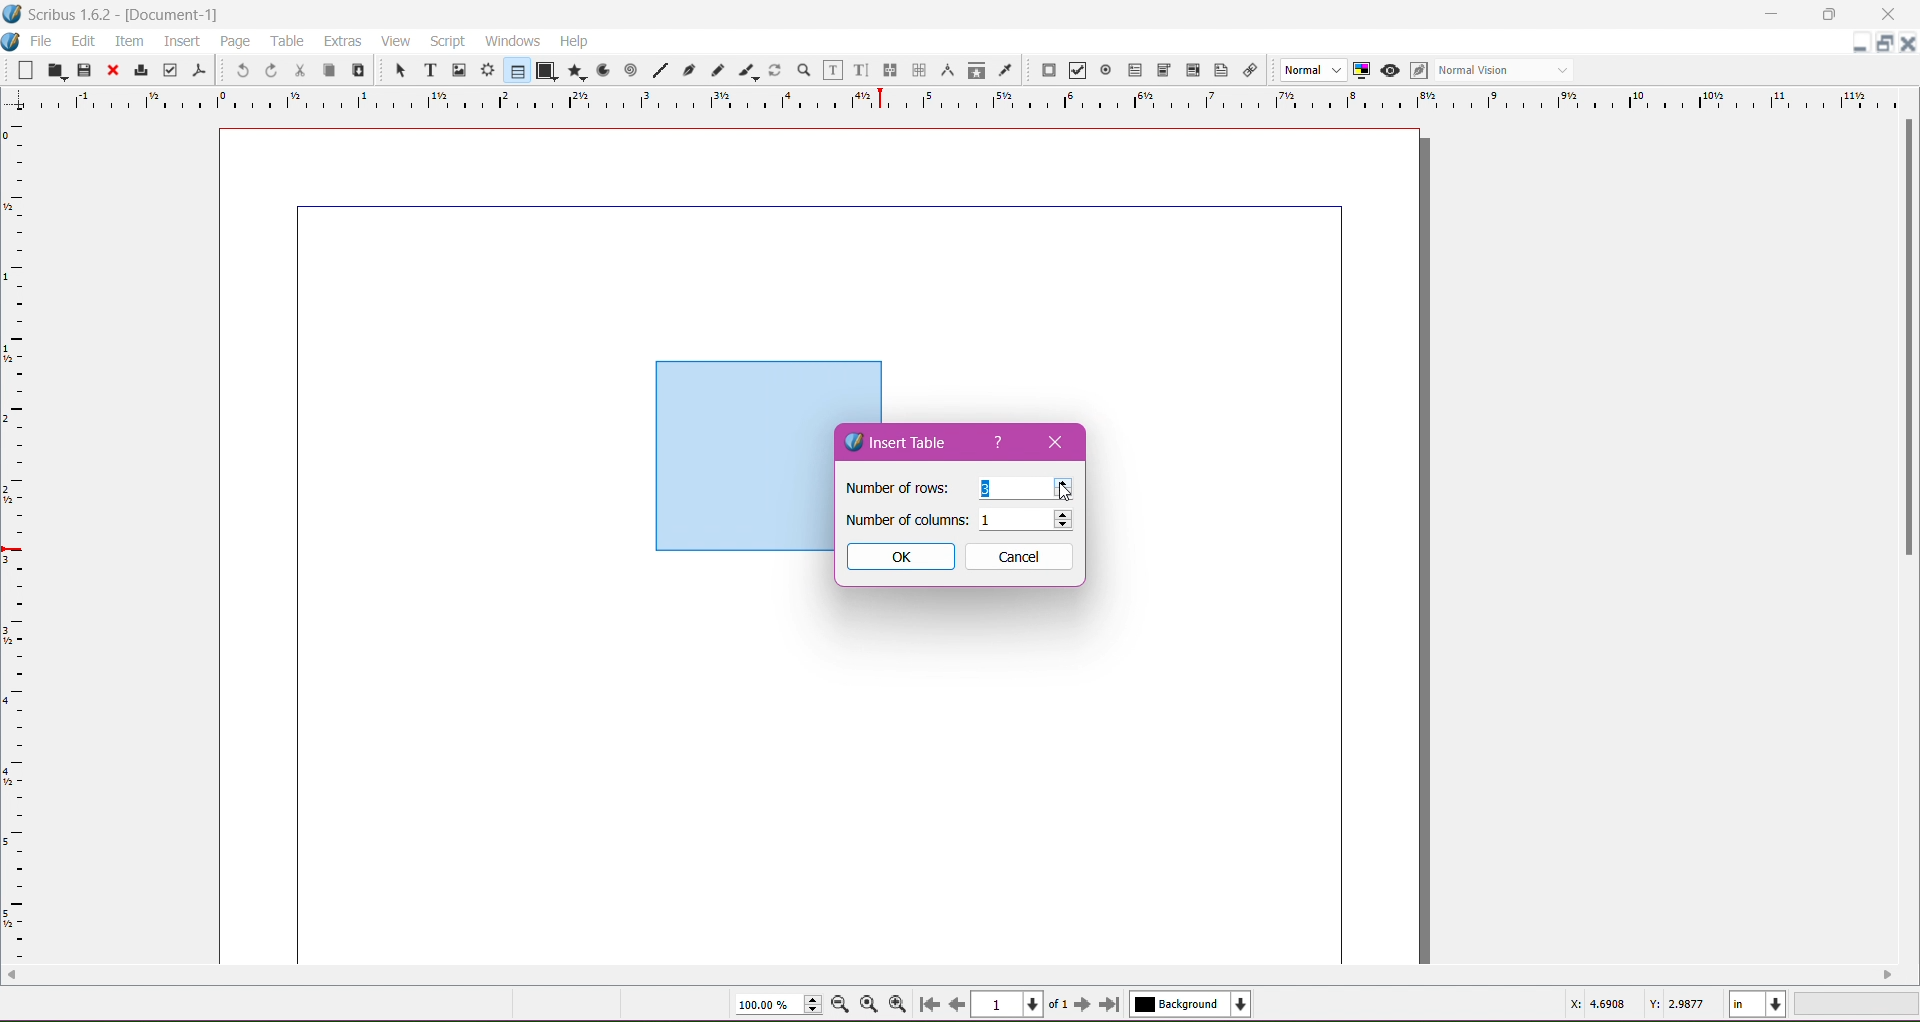 This screenshot has width=1920, height=1022. Describe the element at coordinates (58, 69) in the screenshot. I see `Open` at that location.